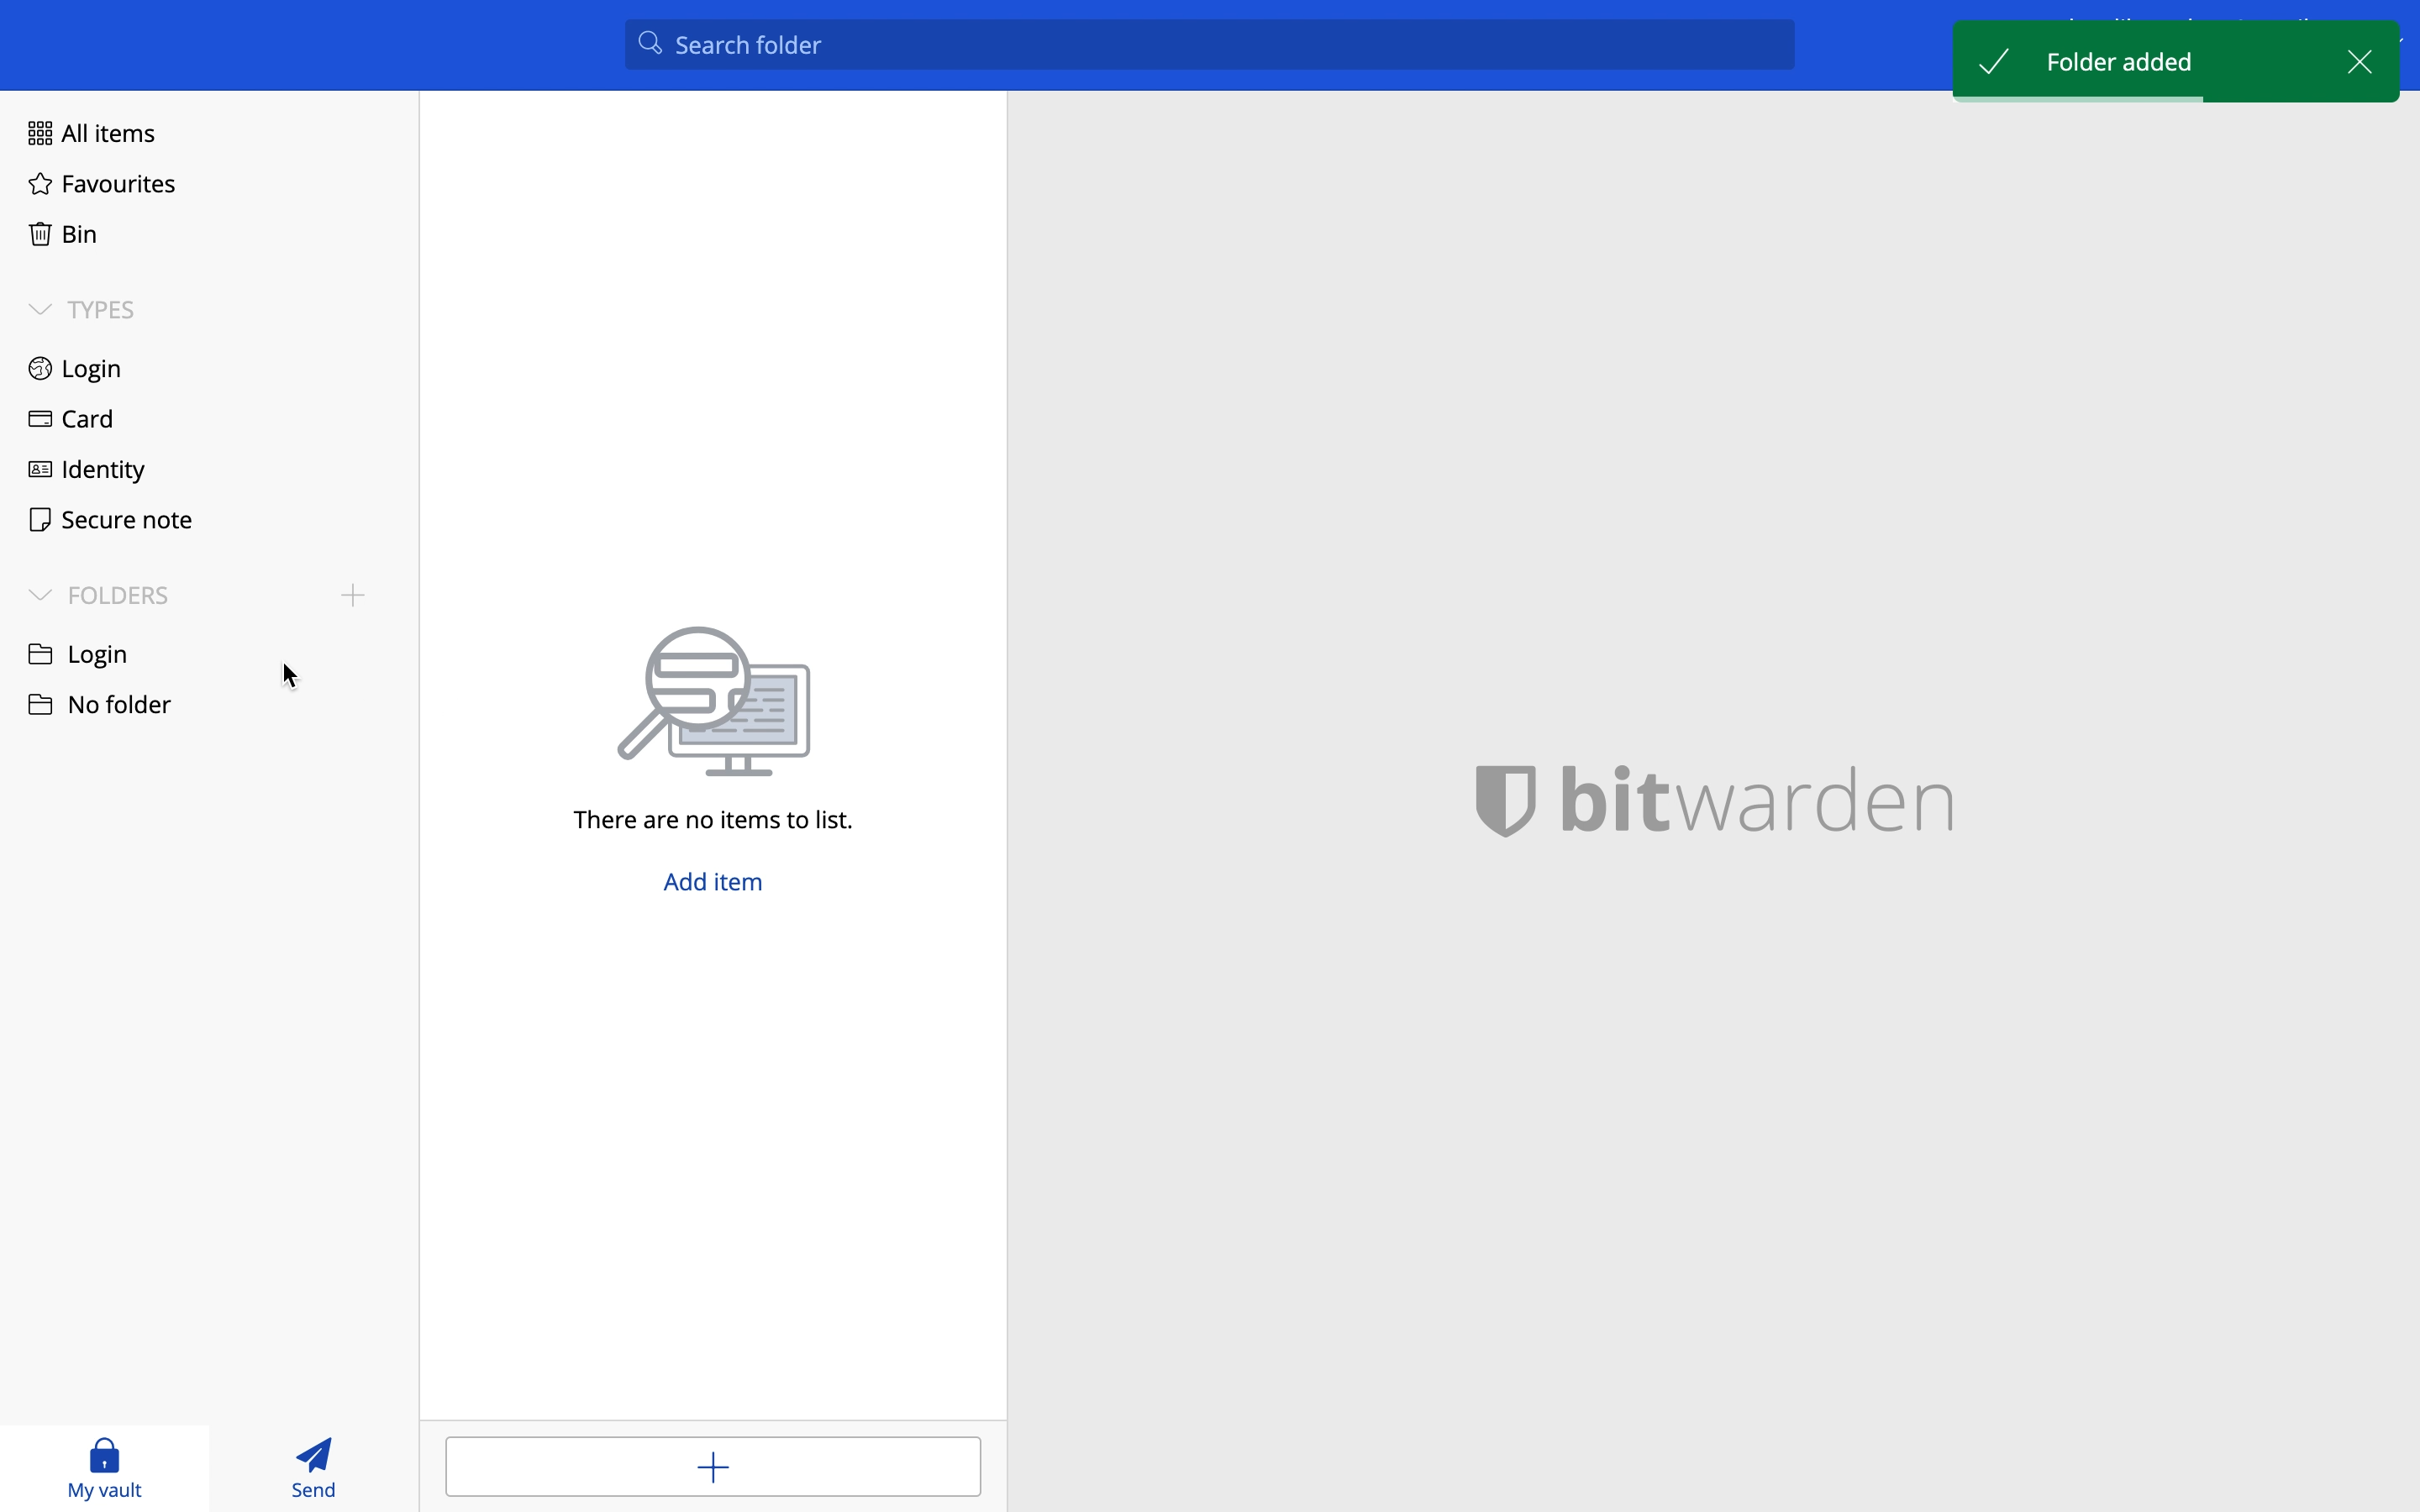  Describe the element at coordinates (727, 729) in the screenshot. I see `no items to list` at that location.